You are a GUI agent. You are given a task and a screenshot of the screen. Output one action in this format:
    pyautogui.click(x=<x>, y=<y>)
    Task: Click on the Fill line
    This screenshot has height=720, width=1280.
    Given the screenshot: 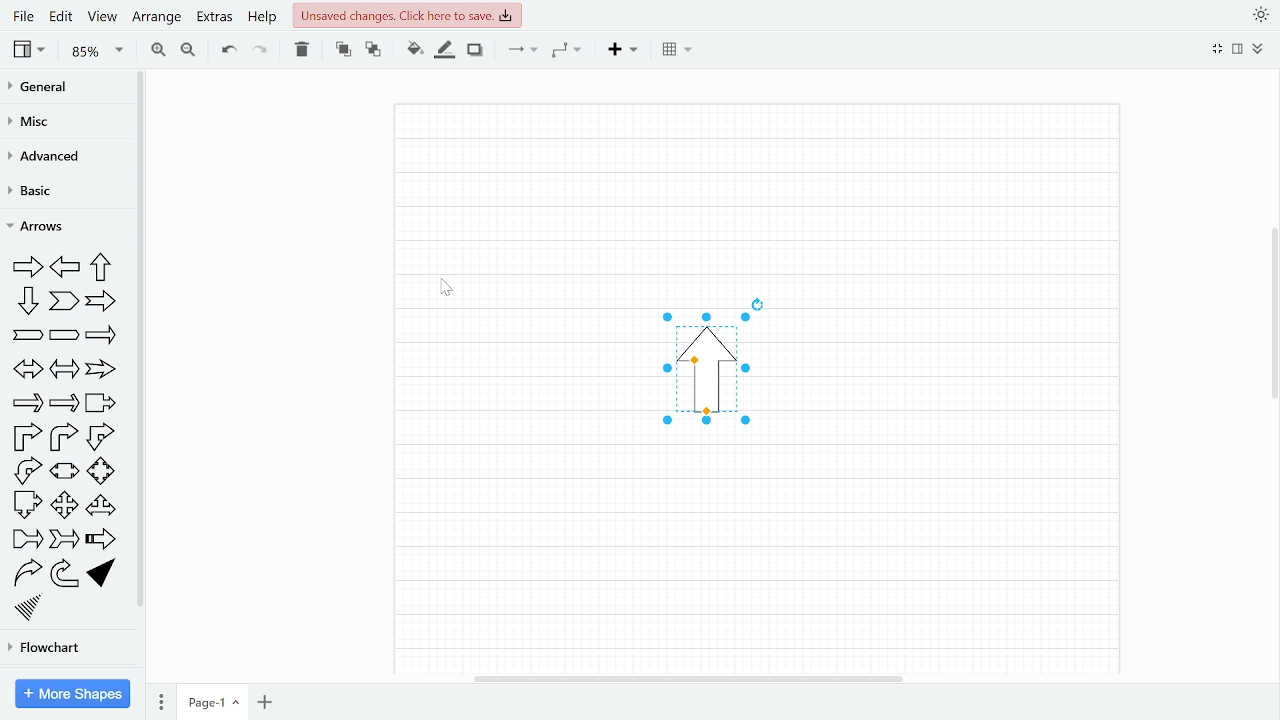 What is the action you would take?
    pyautogui.click(x=443, y=50)
    